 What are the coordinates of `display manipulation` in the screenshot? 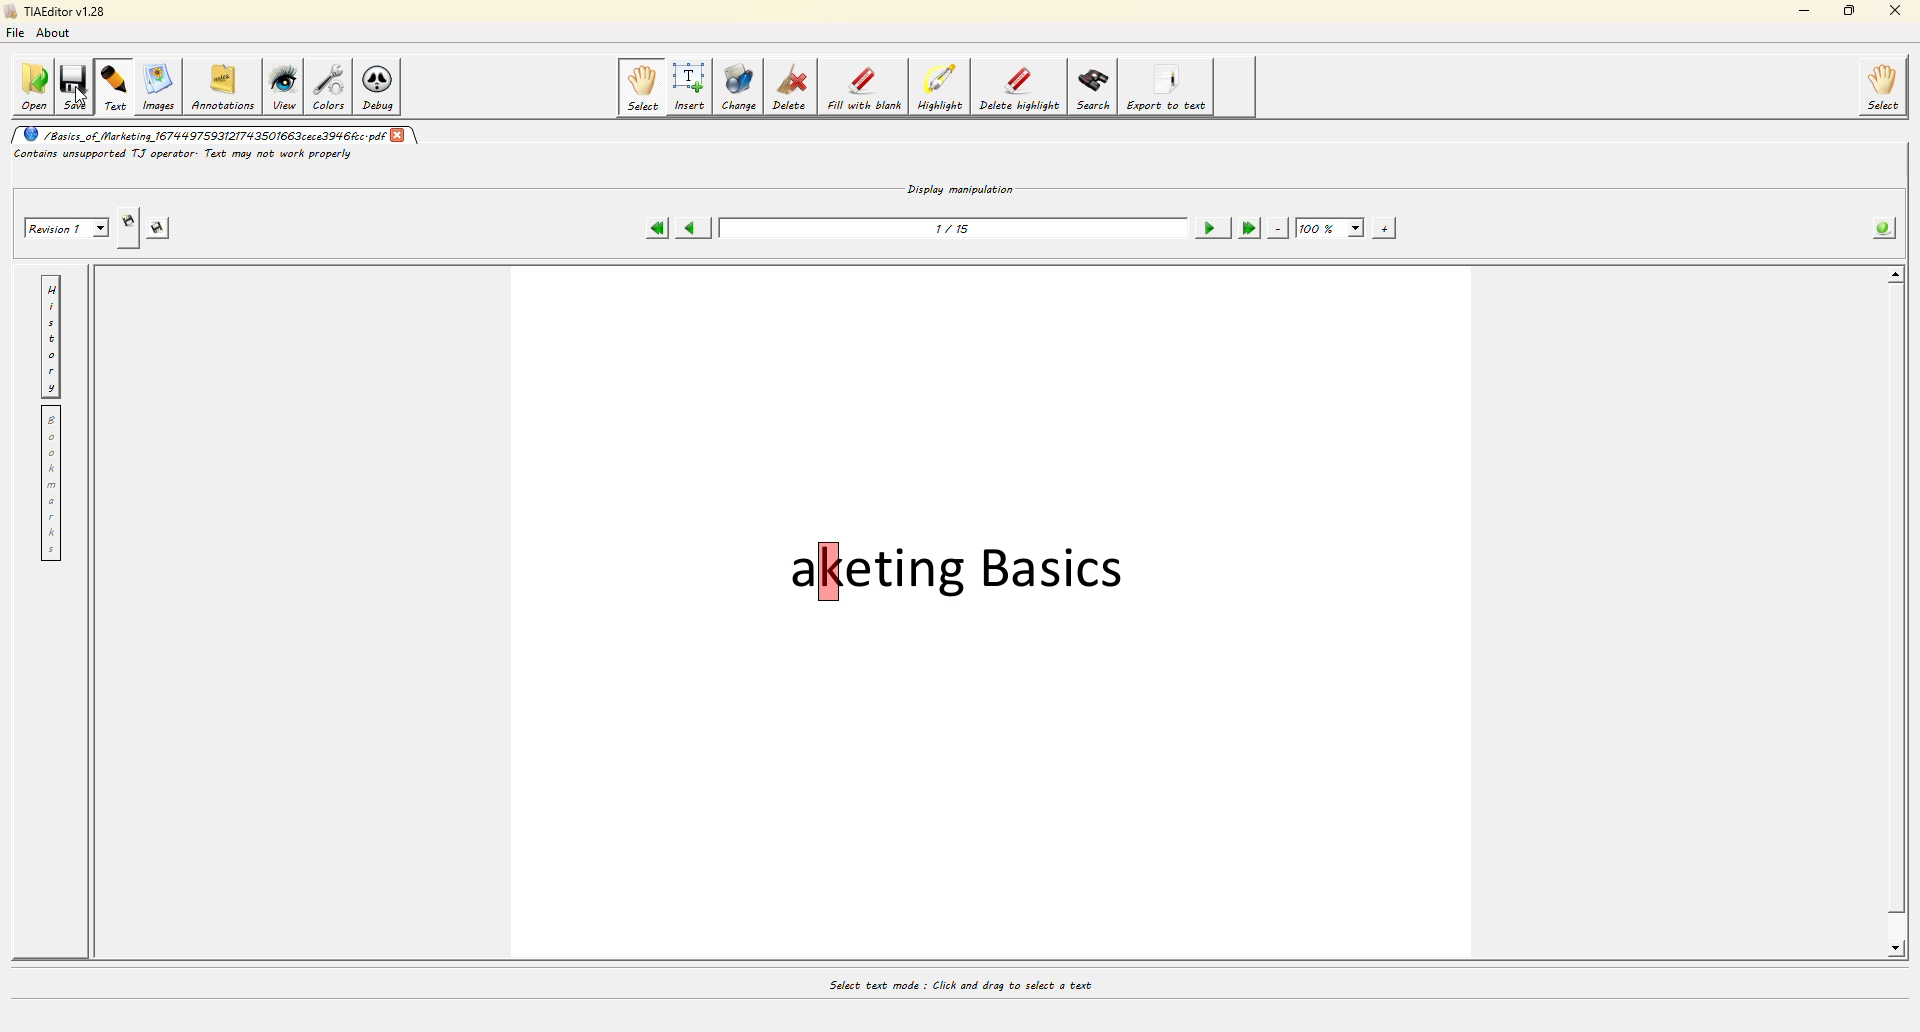 It's located at (961, 184).